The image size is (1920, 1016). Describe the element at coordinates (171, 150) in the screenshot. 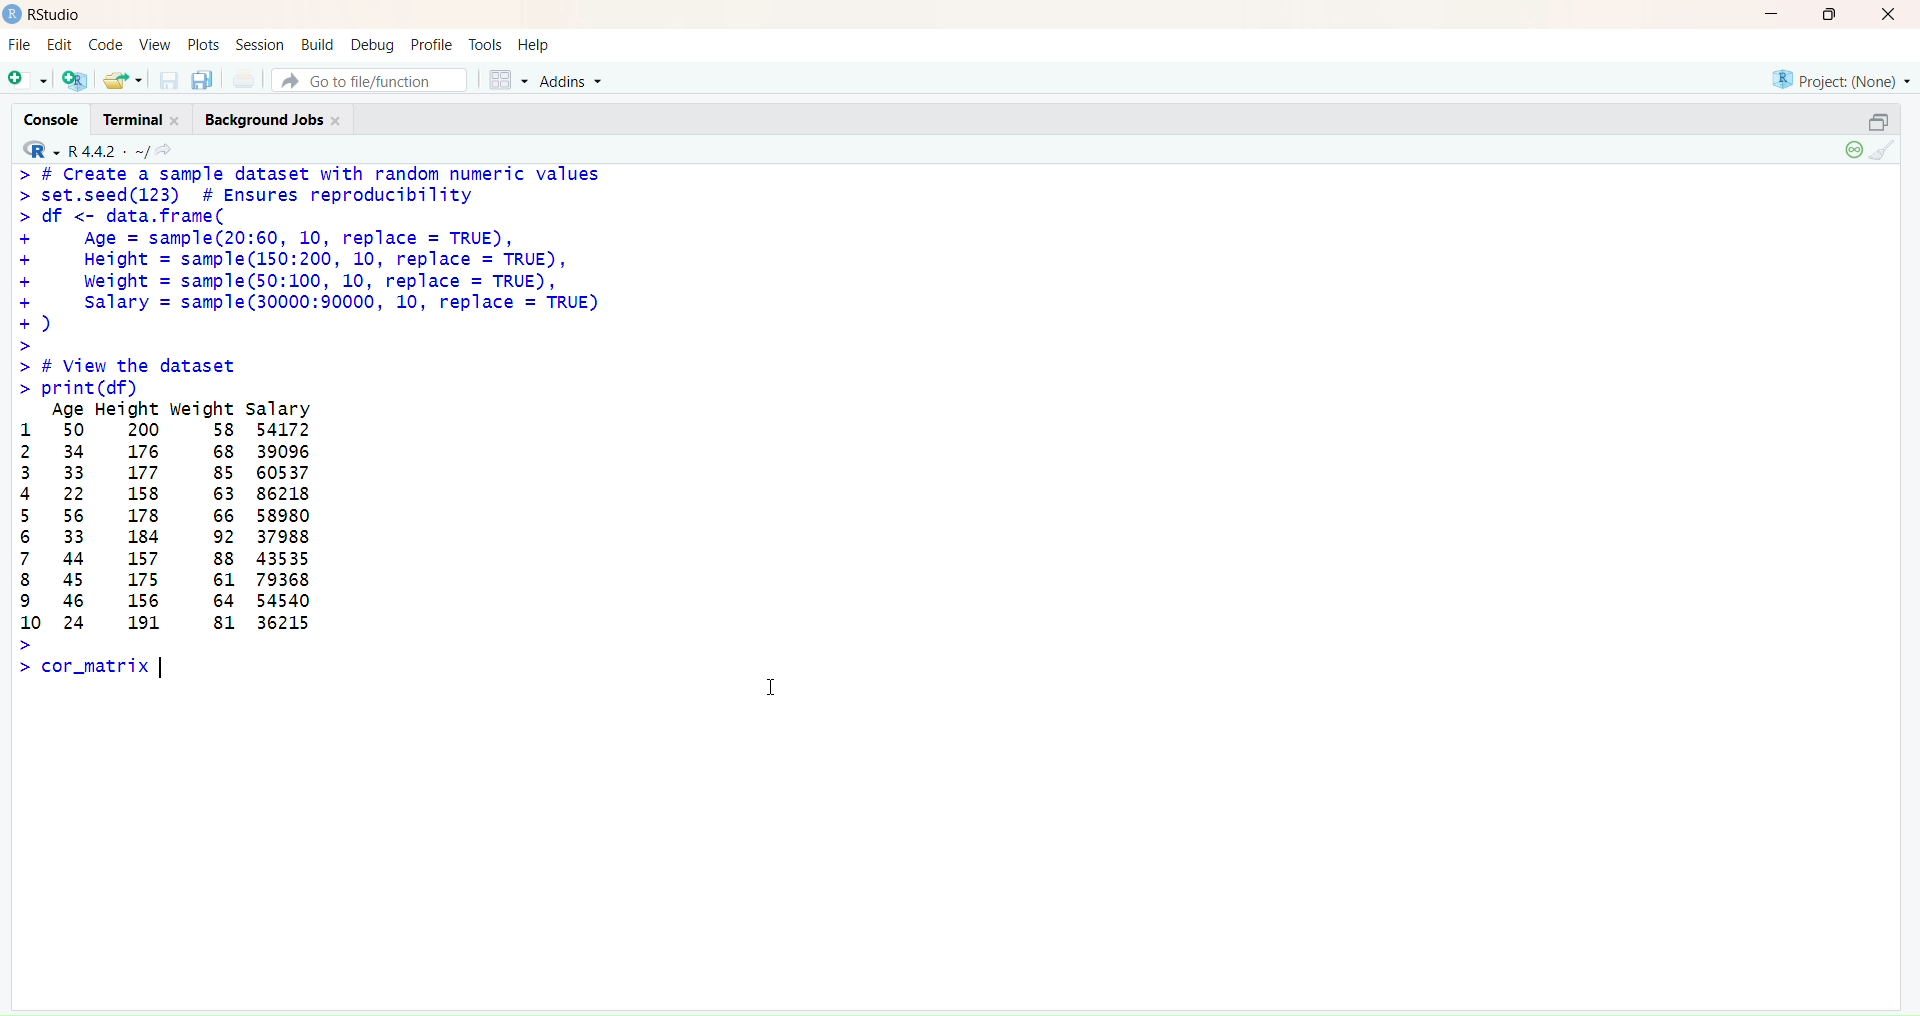

I see `Show in new window` at that location.